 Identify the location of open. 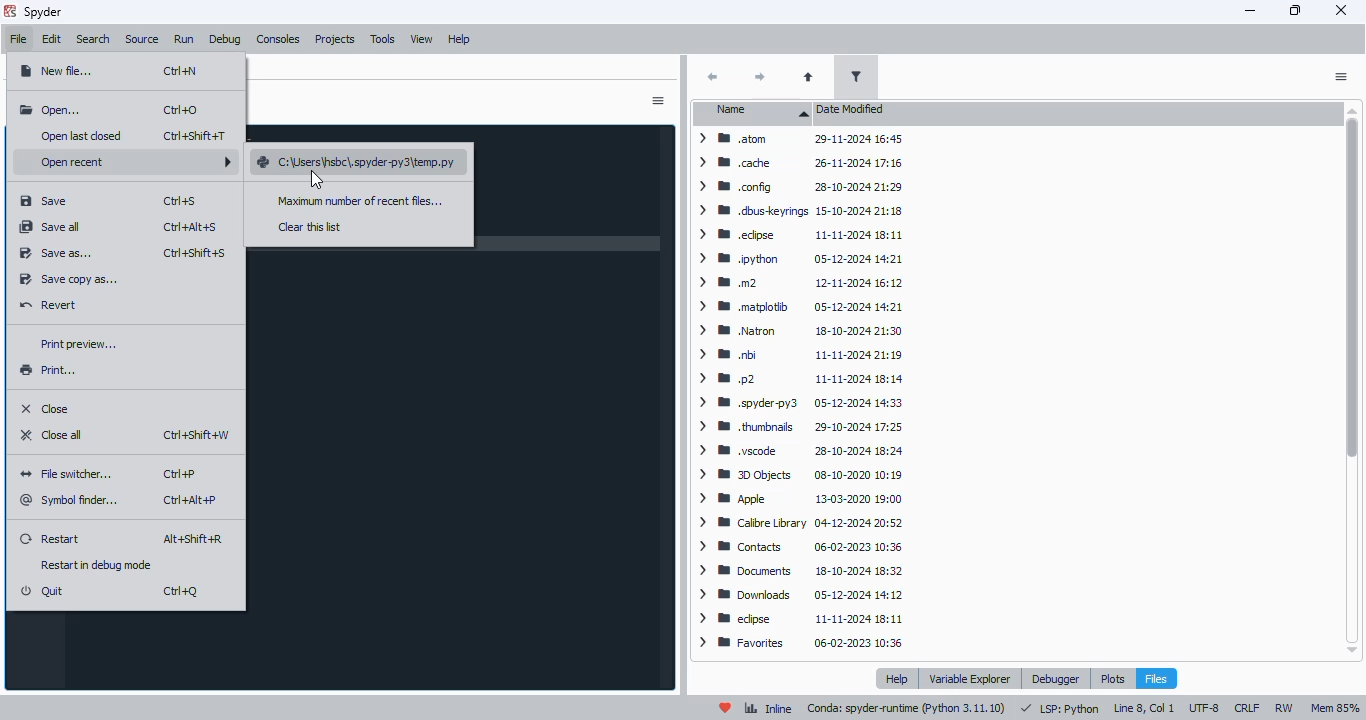
(51, 111).